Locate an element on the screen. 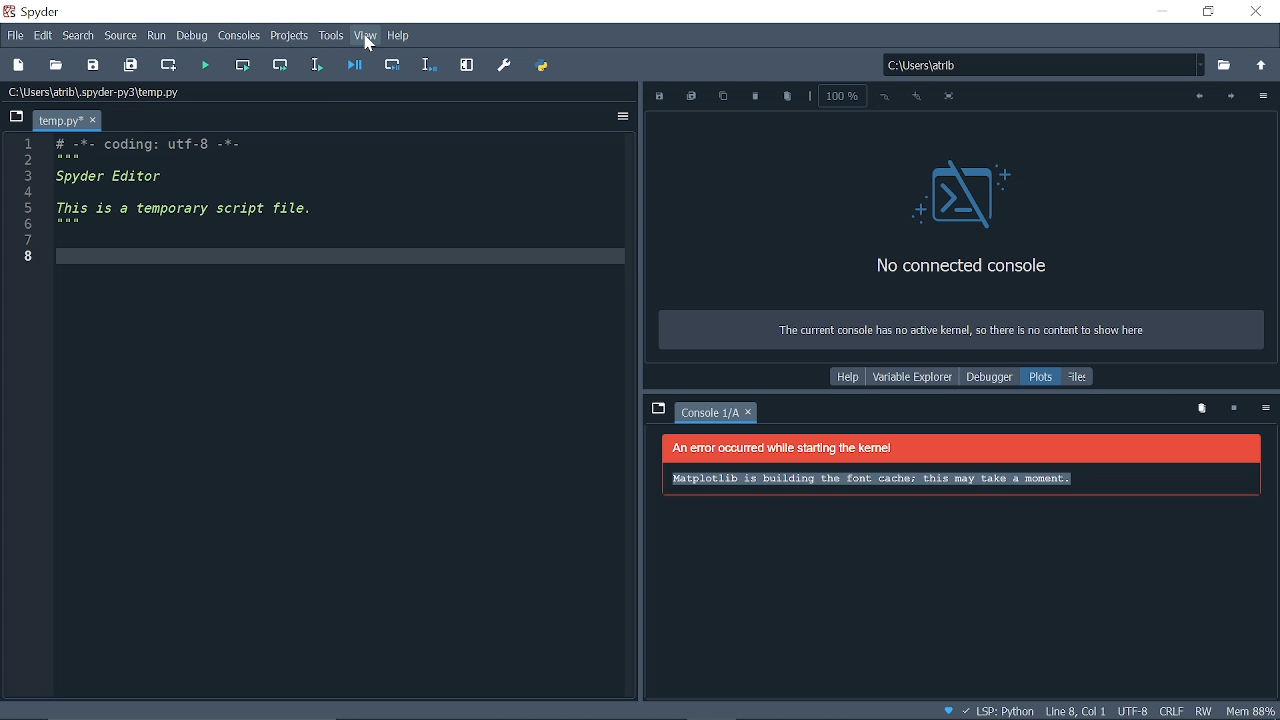 The image size is (1280, 720). Change to parent directory is located at coordinates (1262, 67).